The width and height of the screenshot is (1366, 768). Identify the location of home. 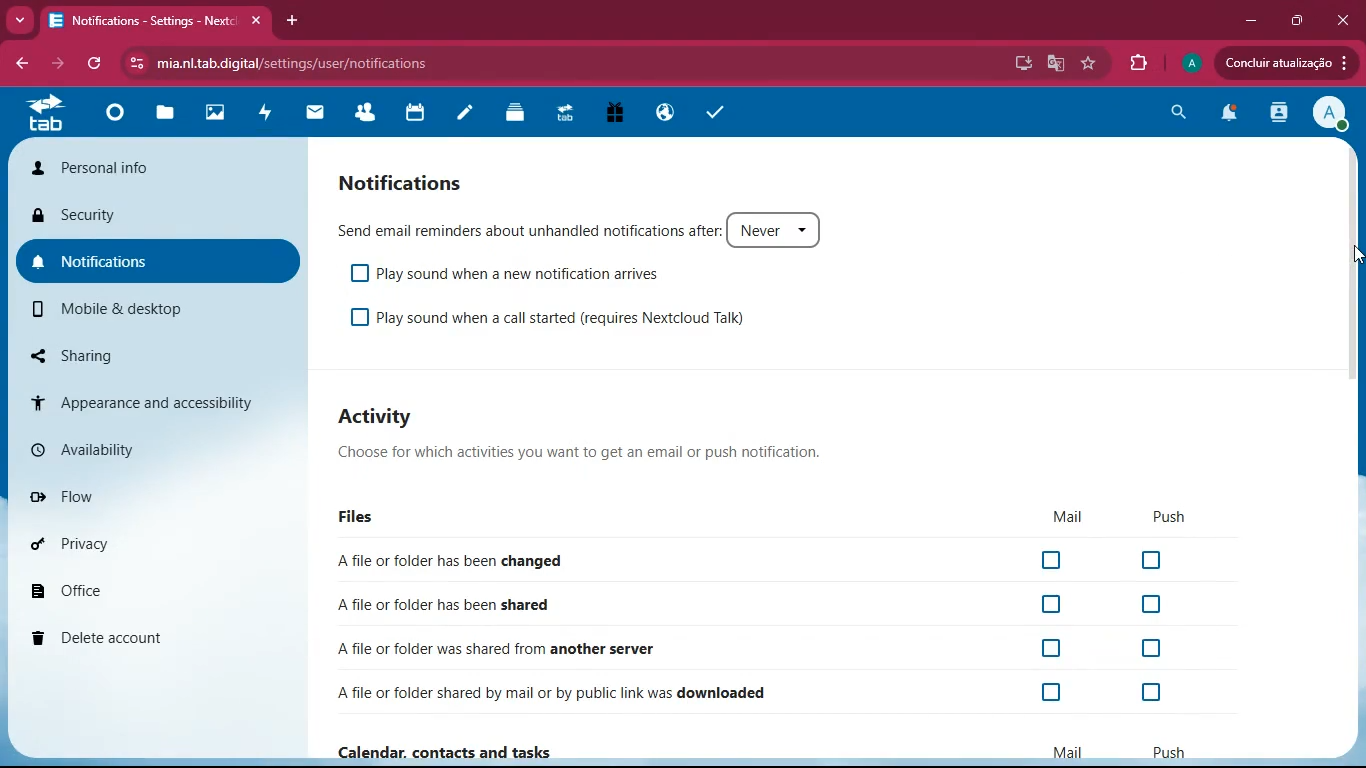
(116, 110).